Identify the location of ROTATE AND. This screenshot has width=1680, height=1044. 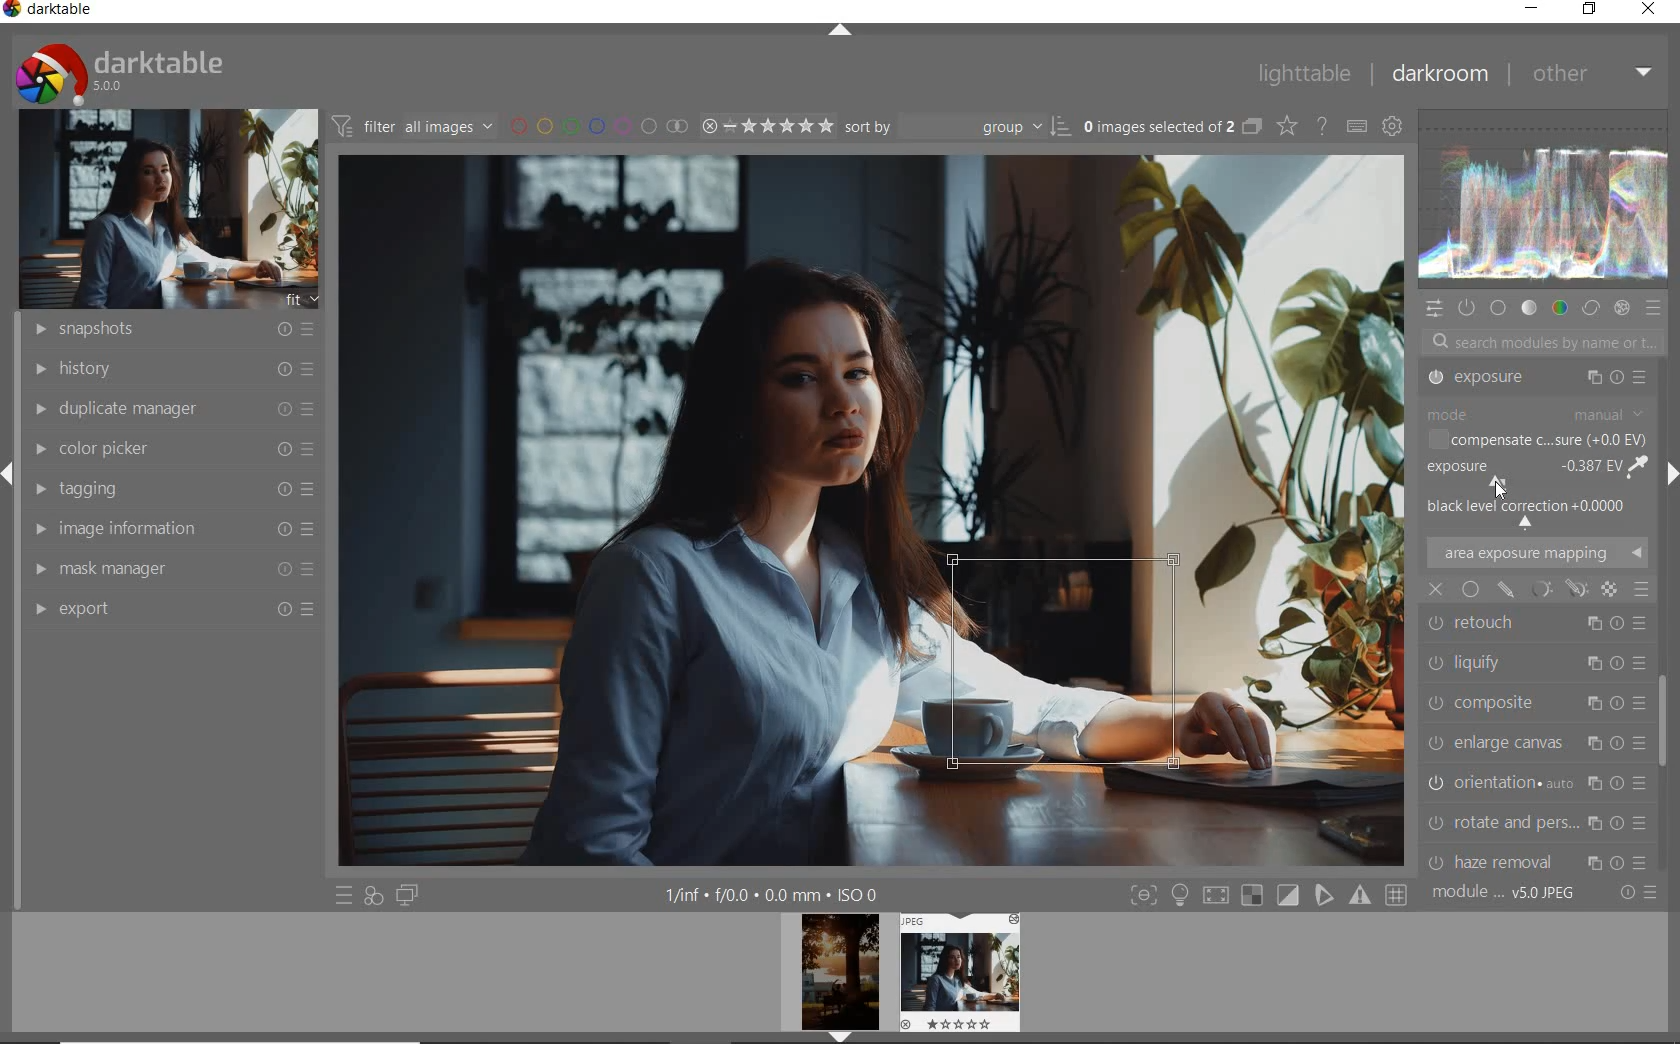
(1533, 700).